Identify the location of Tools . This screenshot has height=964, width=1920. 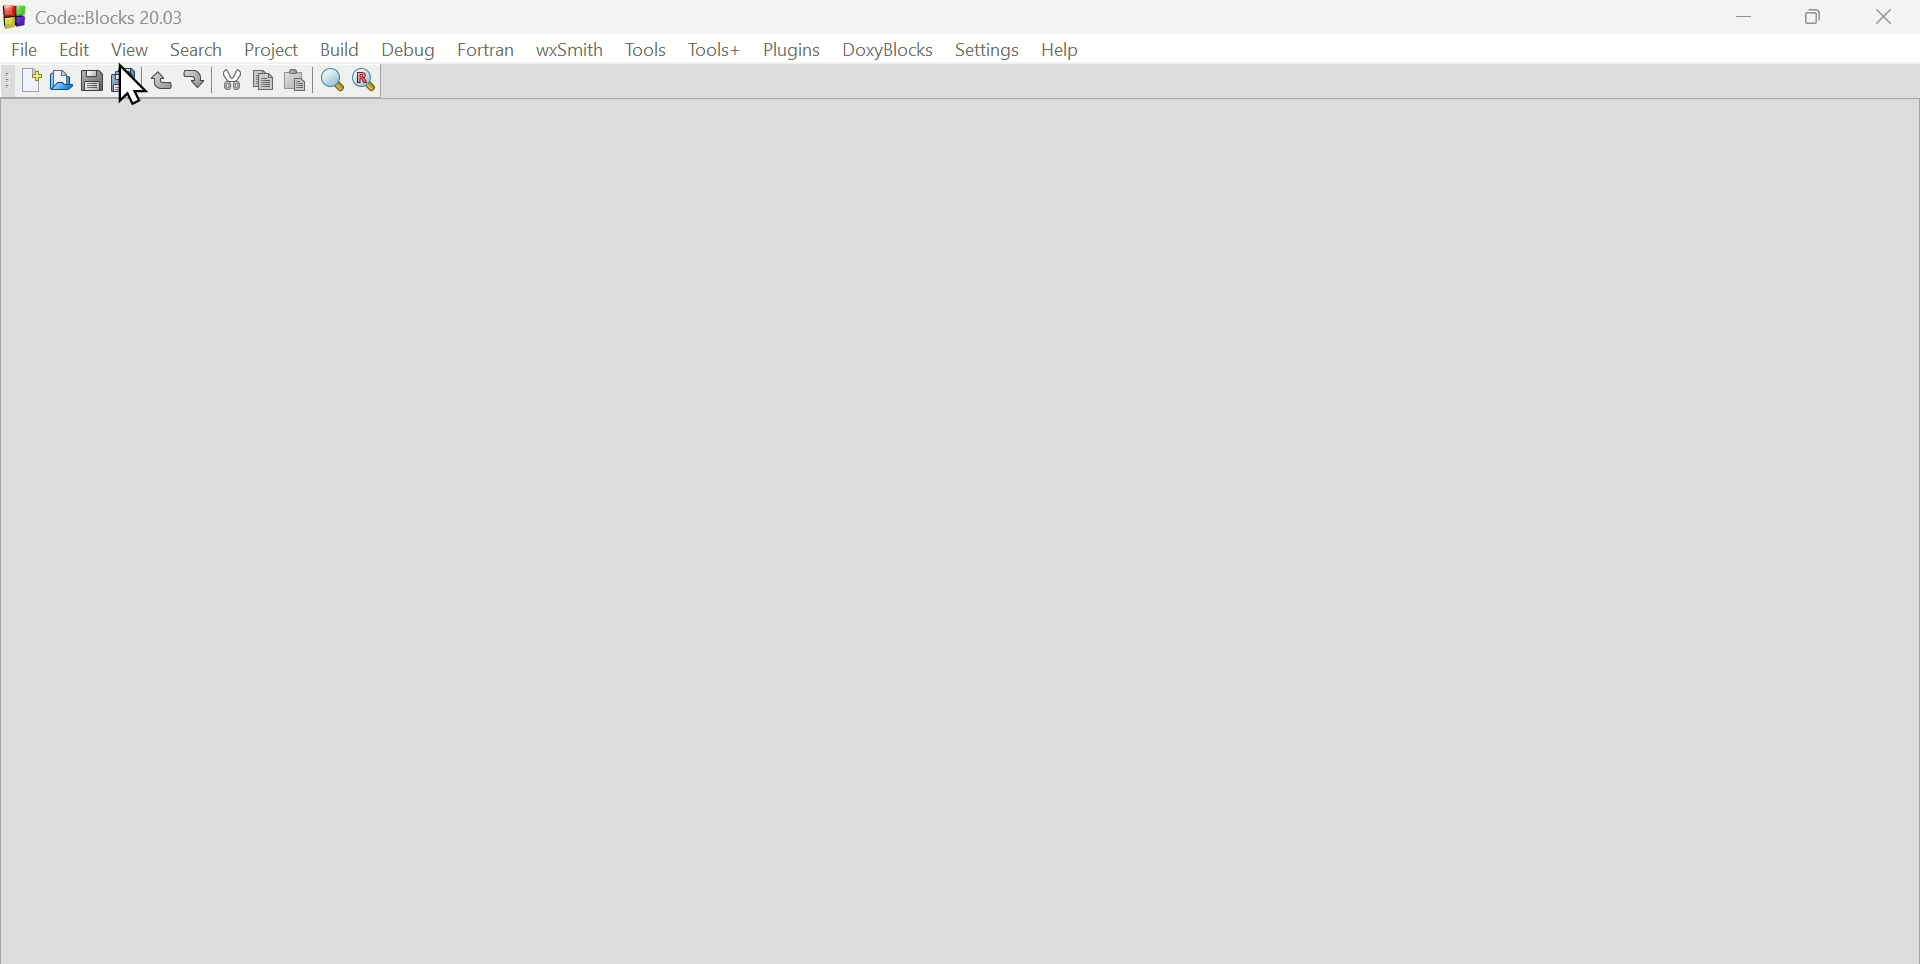
(644, 49).